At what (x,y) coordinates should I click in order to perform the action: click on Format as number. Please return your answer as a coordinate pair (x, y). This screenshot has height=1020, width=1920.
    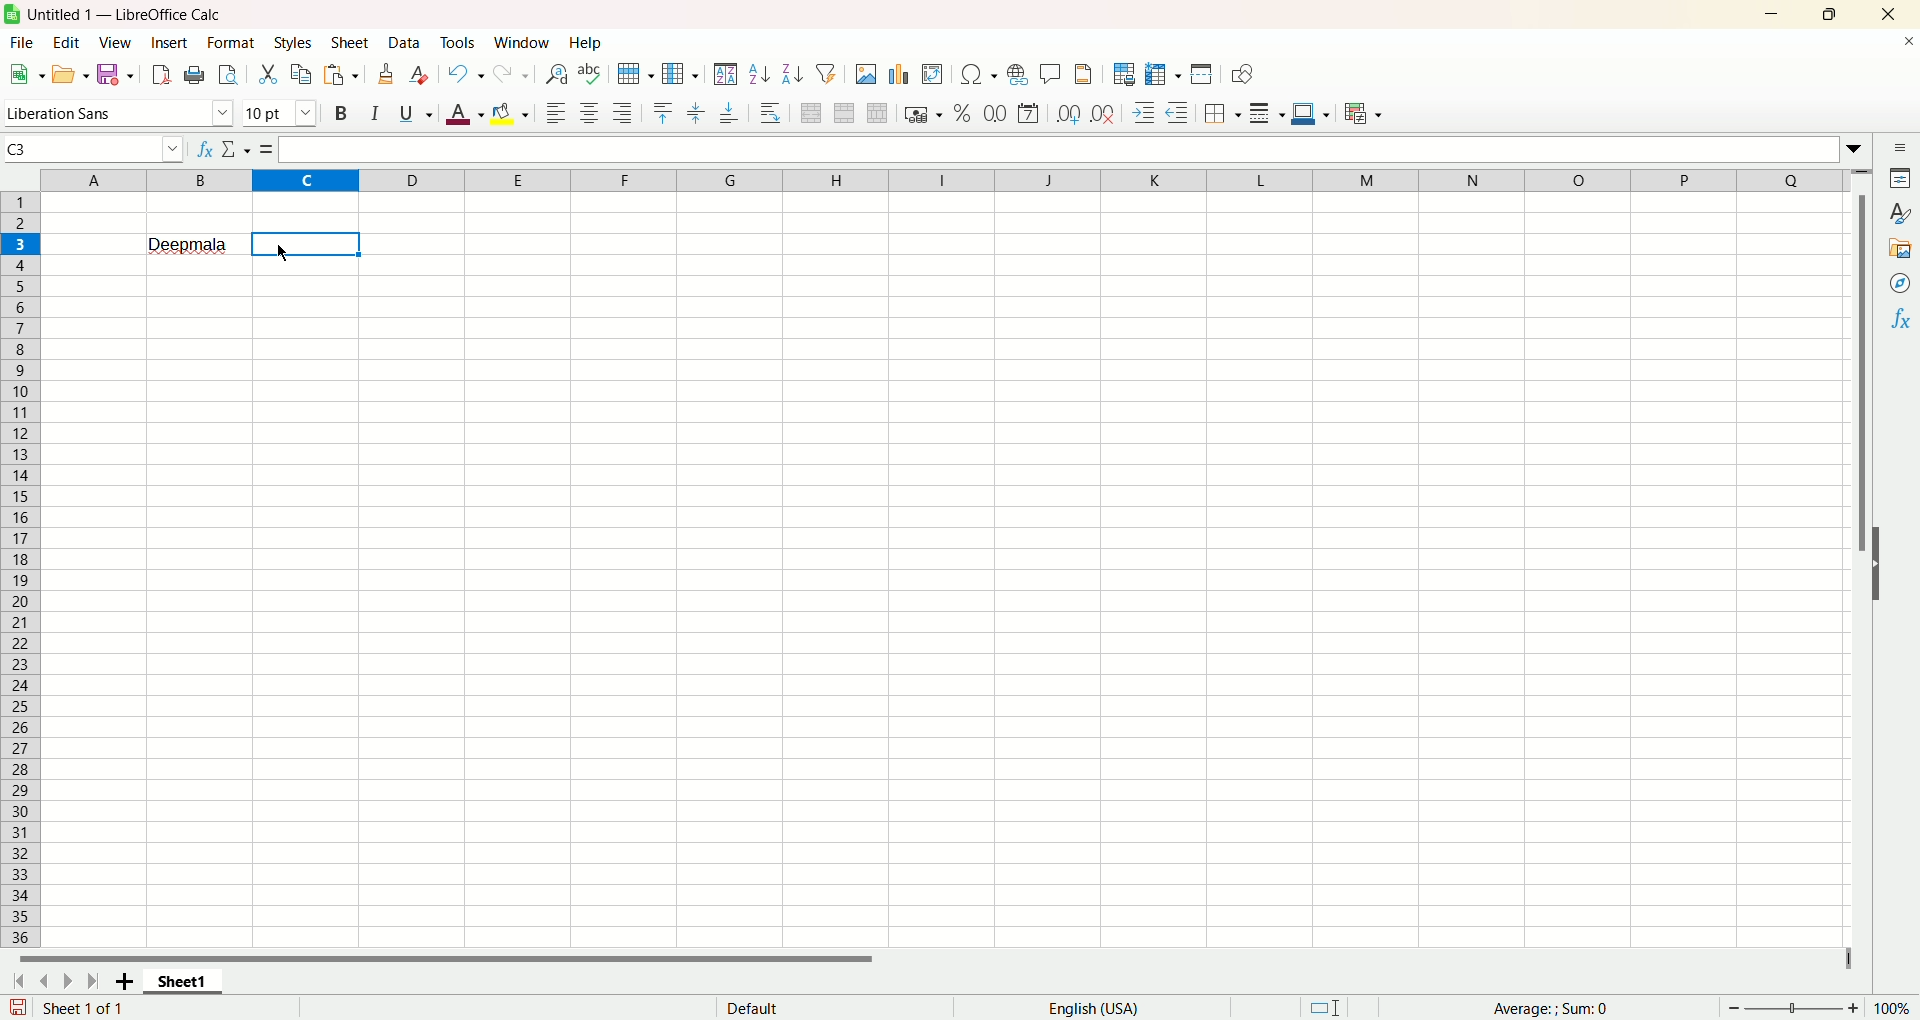
    Looking at the image, I should click on (996, 112).